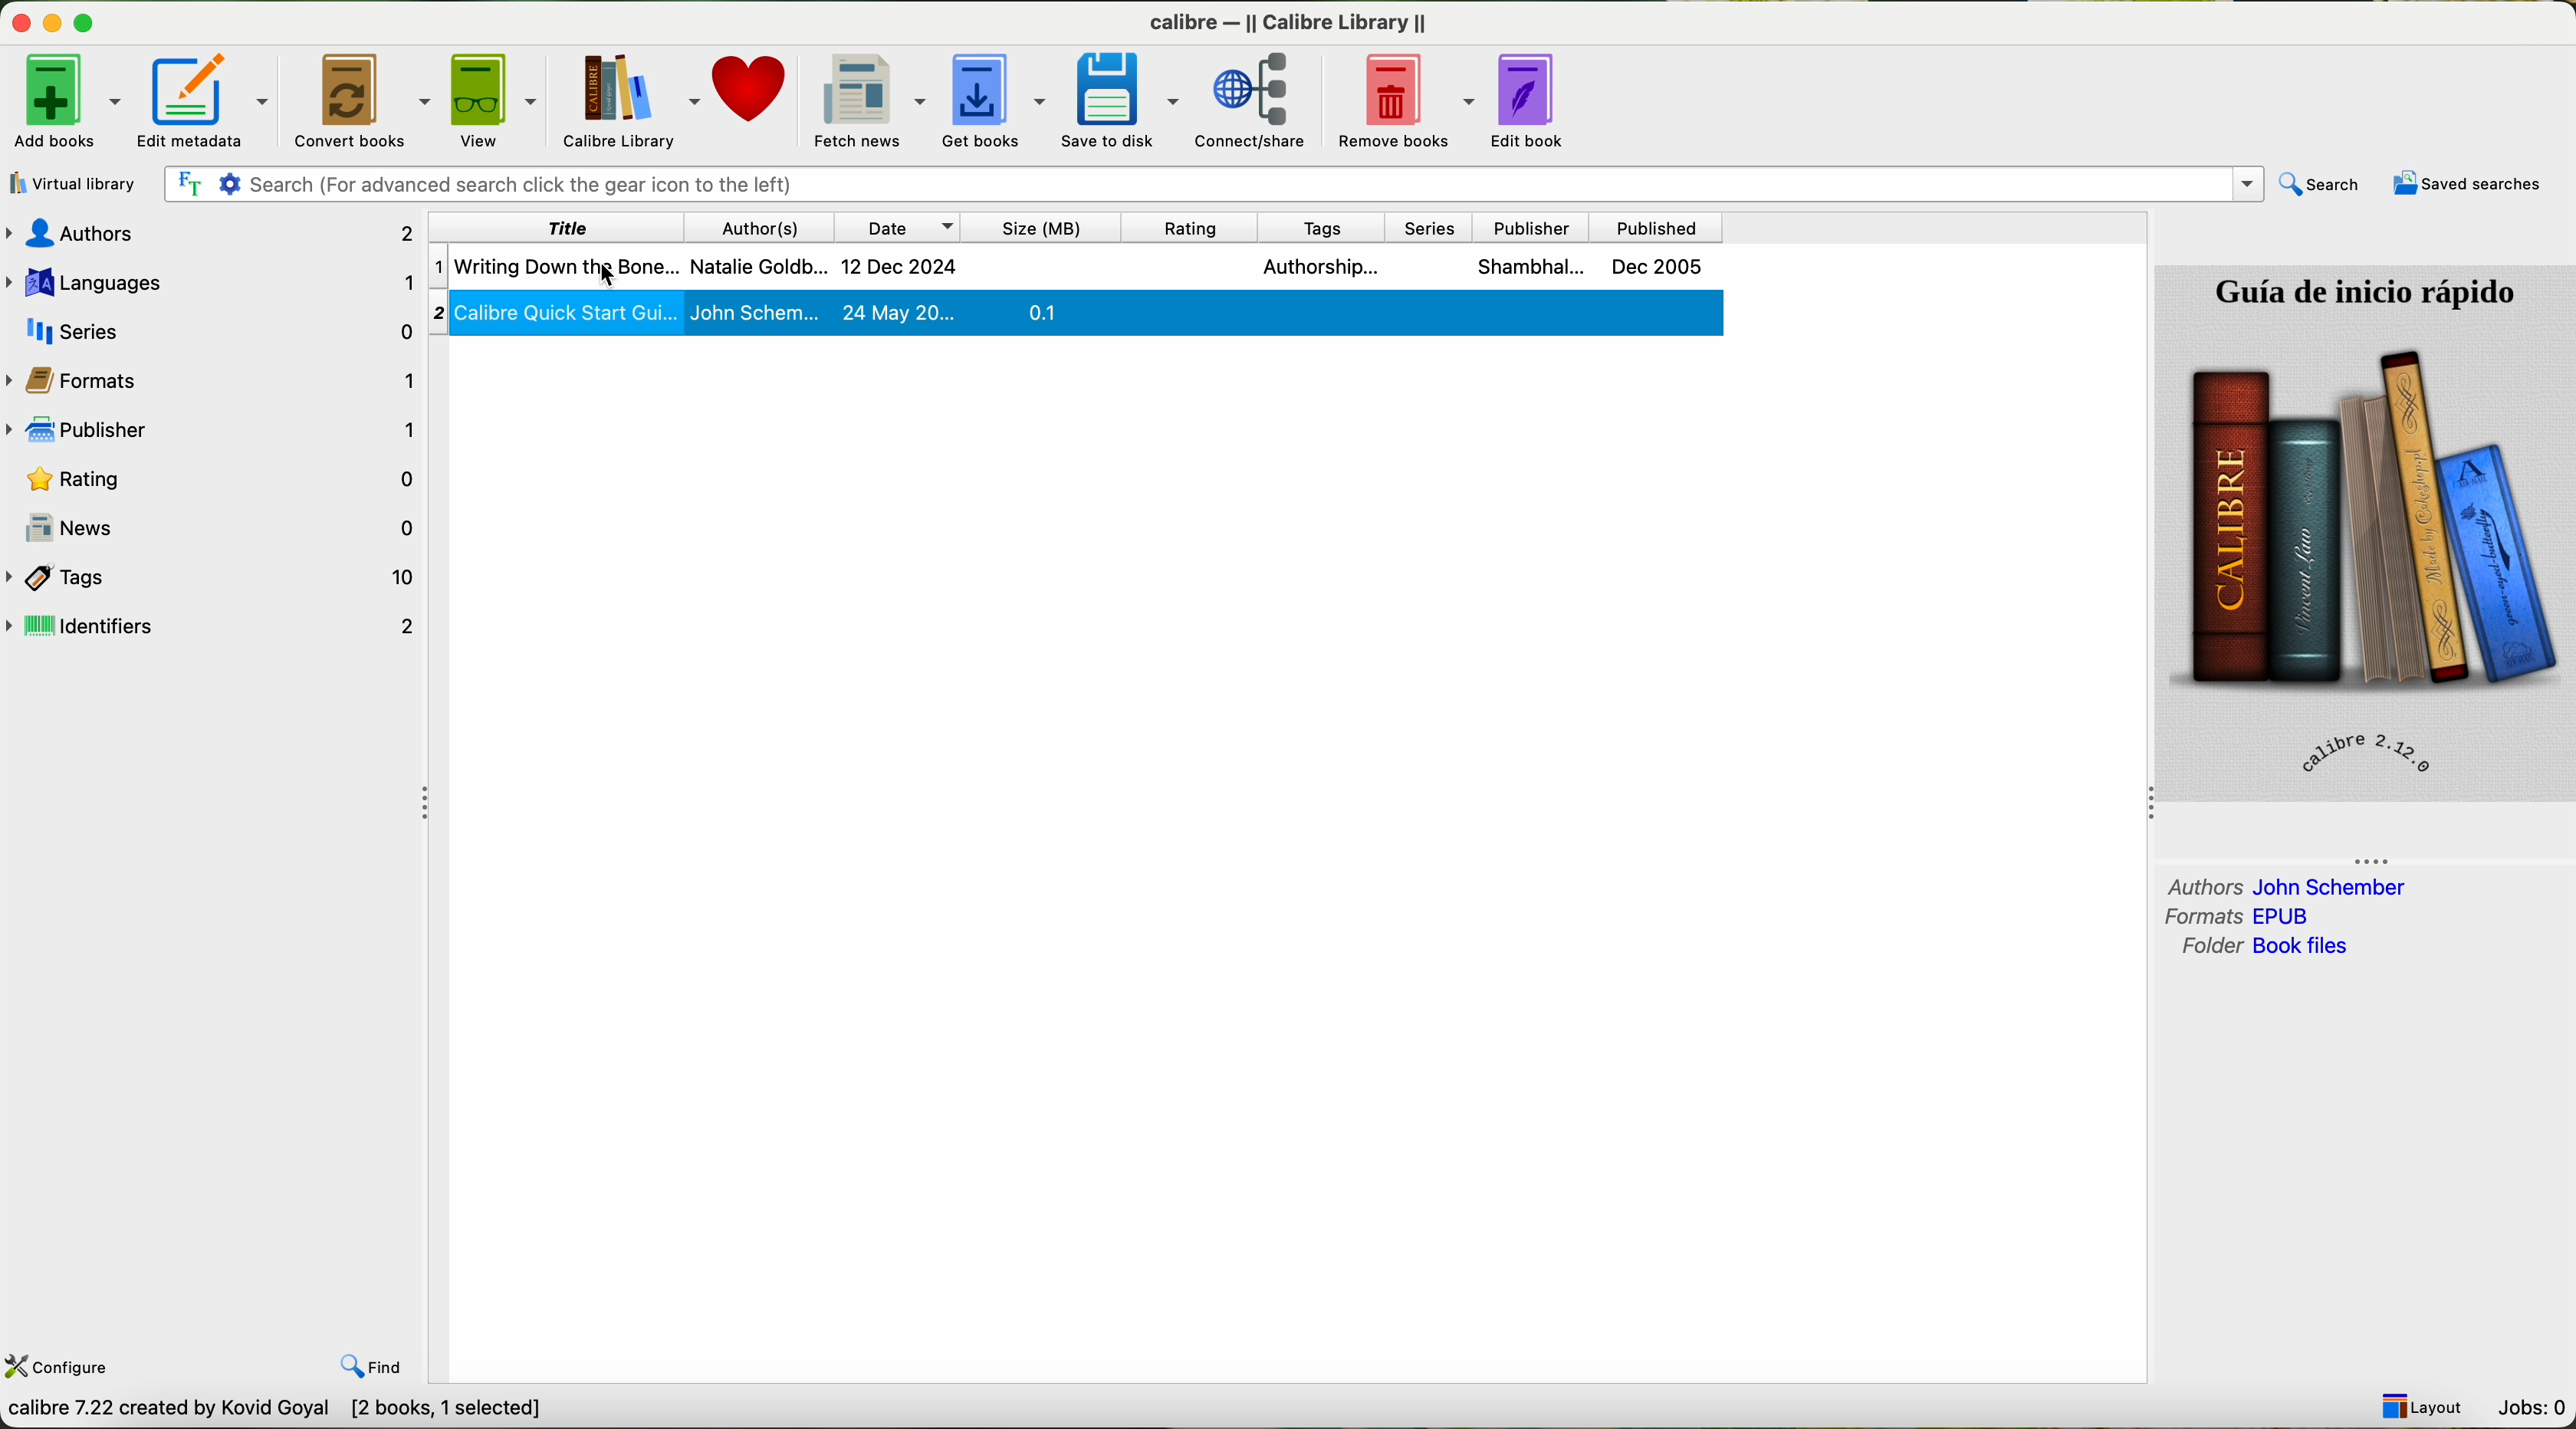 The image size is (2576, 1429). Describe the element at coordinates (1043, 227) in the screenshot. I see `size` at that location.